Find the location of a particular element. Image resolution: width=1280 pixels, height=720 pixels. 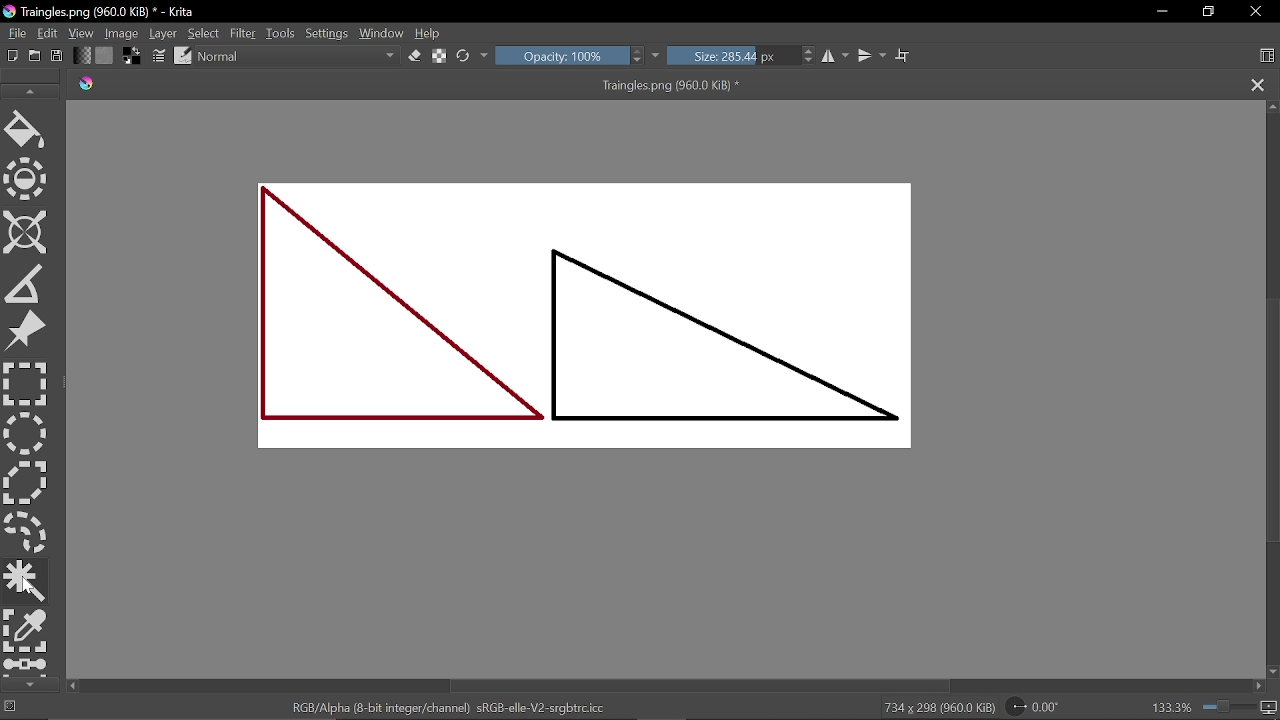

Horizontal scroll is located at coordinates (706, 685).